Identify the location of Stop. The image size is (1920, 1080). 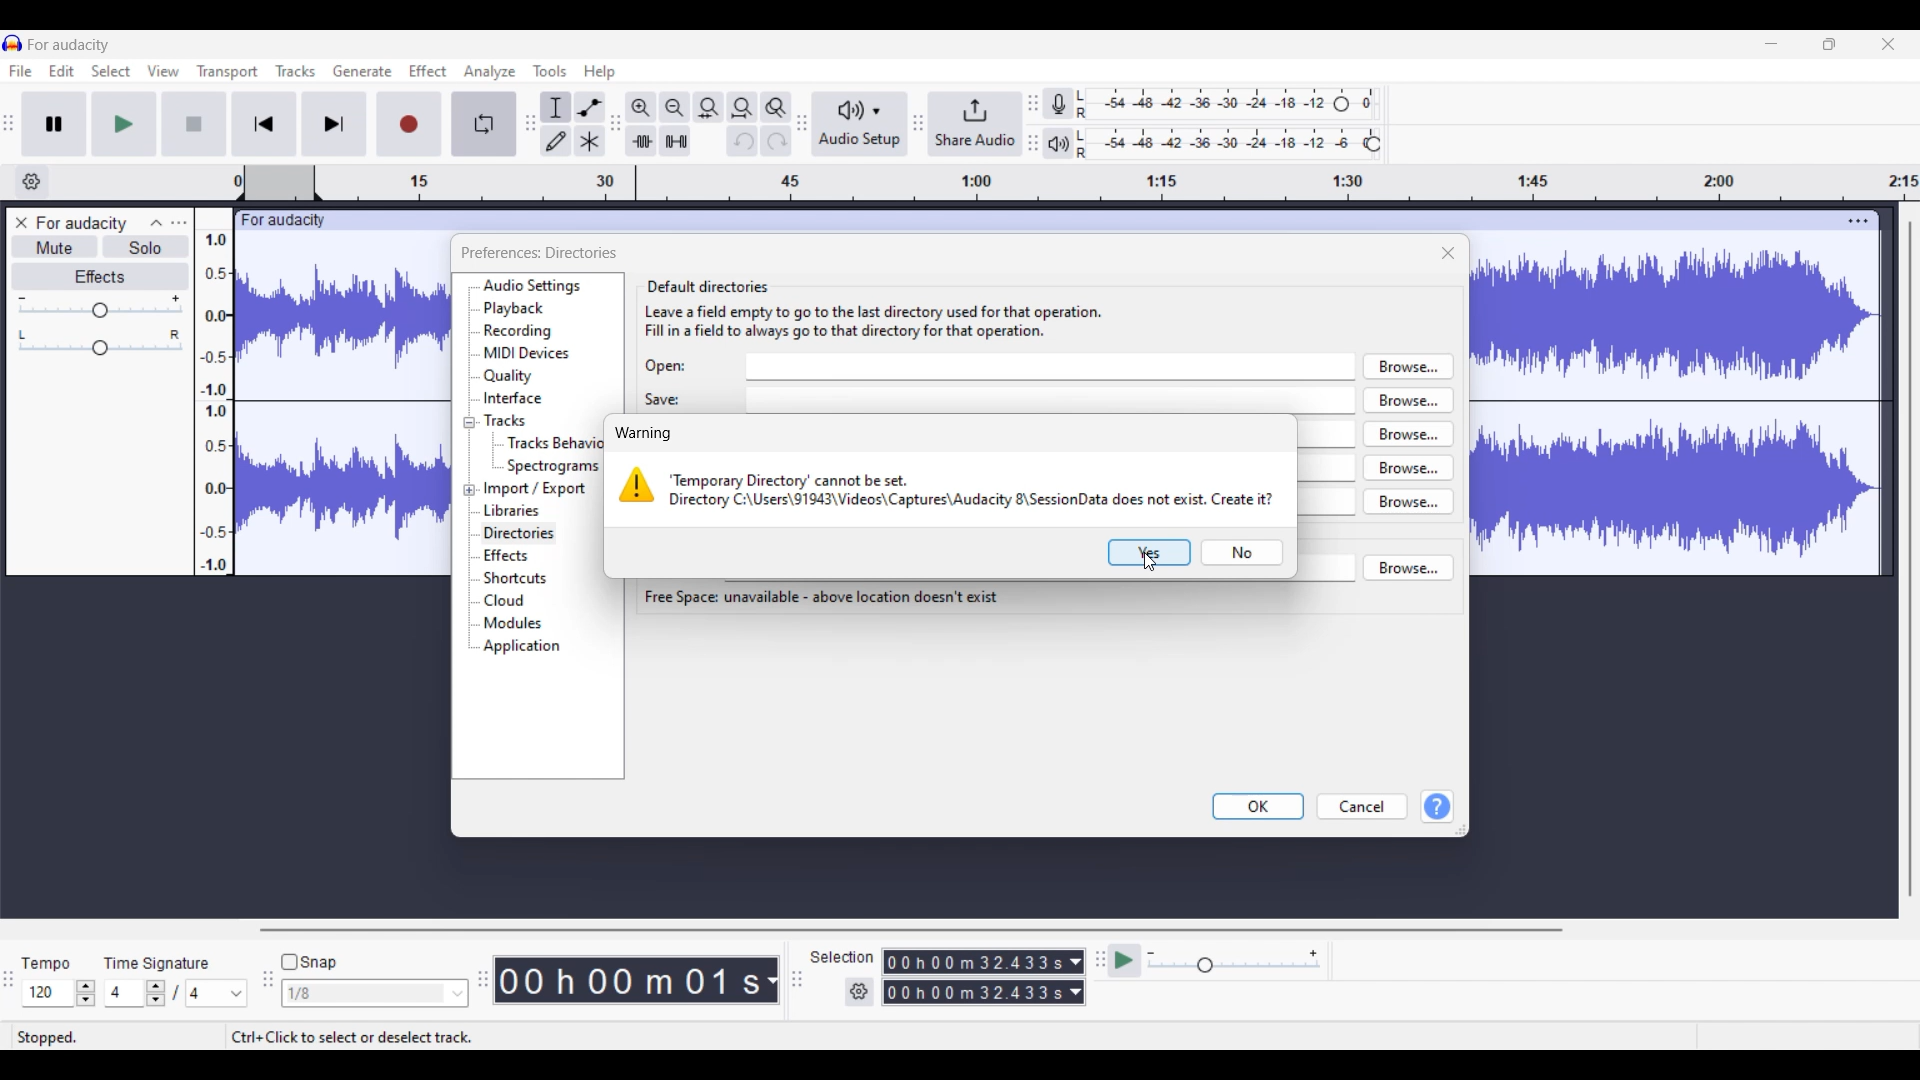
(195, 124).